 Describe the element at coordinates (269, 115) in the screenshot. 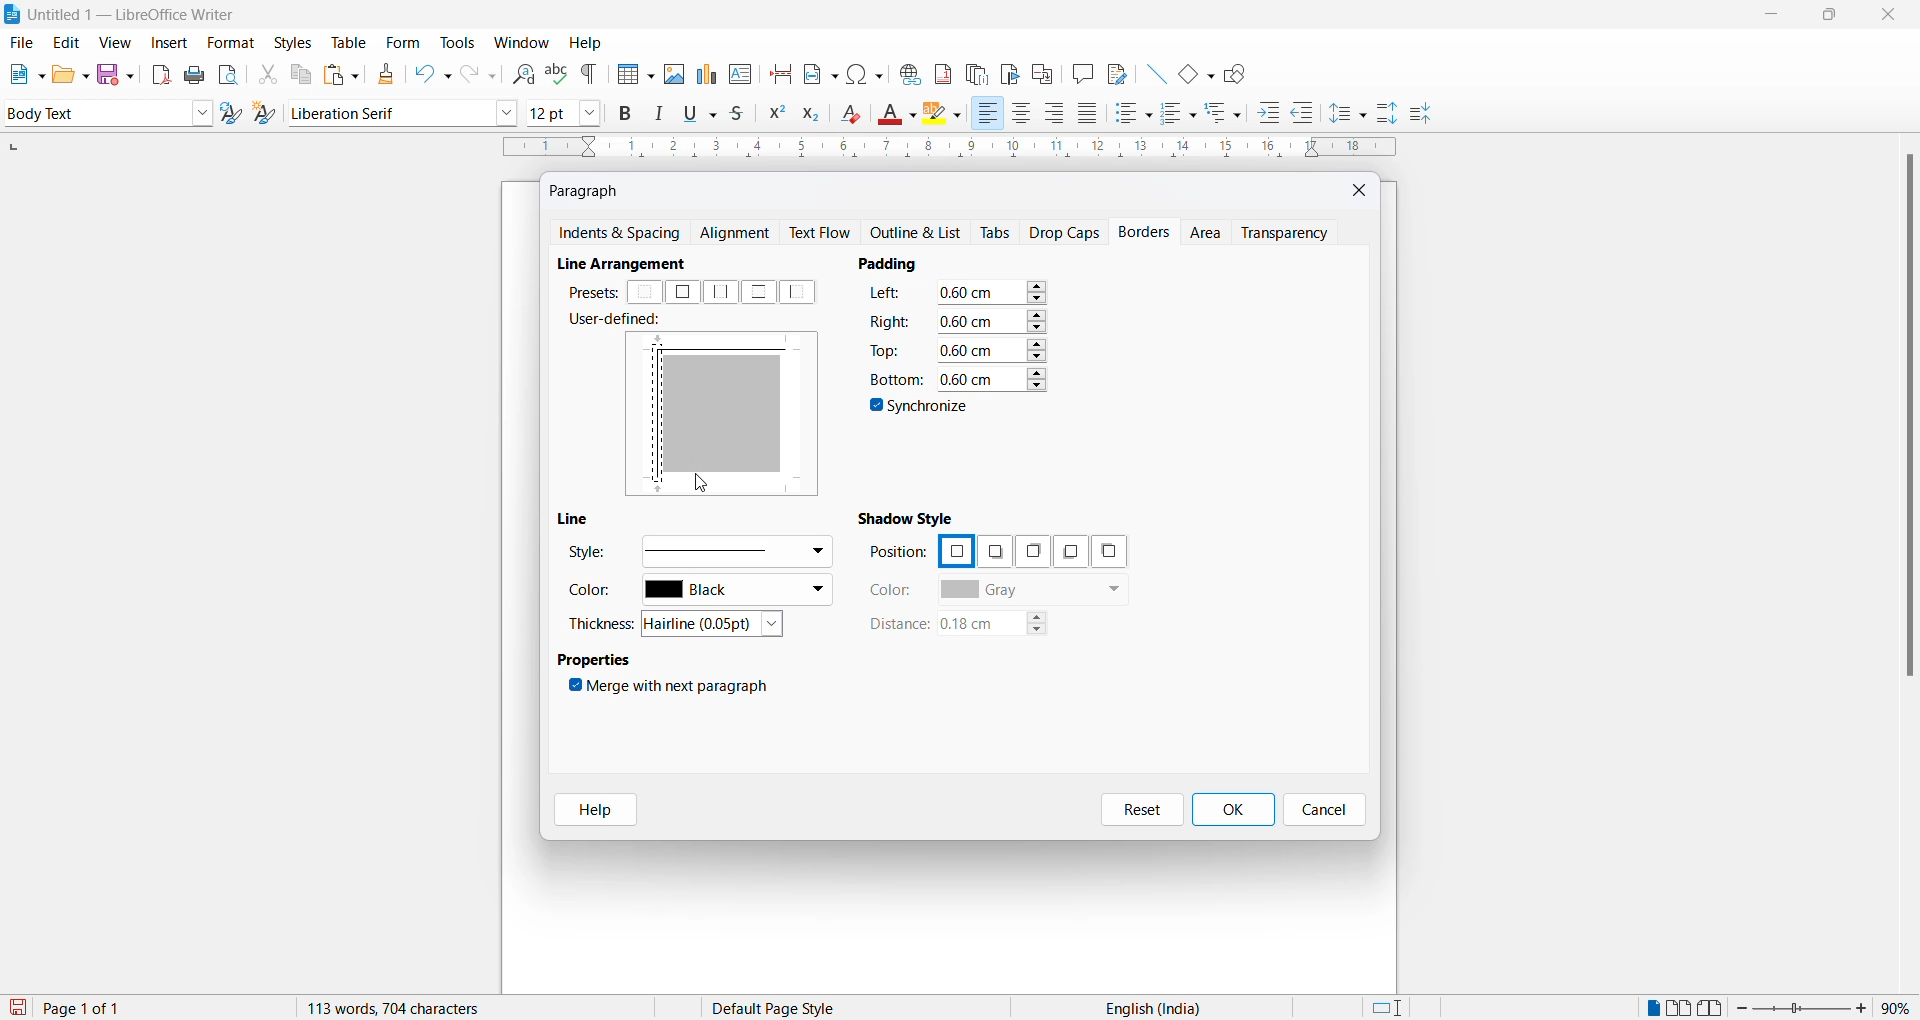

I see `create new style from selection` at that location.